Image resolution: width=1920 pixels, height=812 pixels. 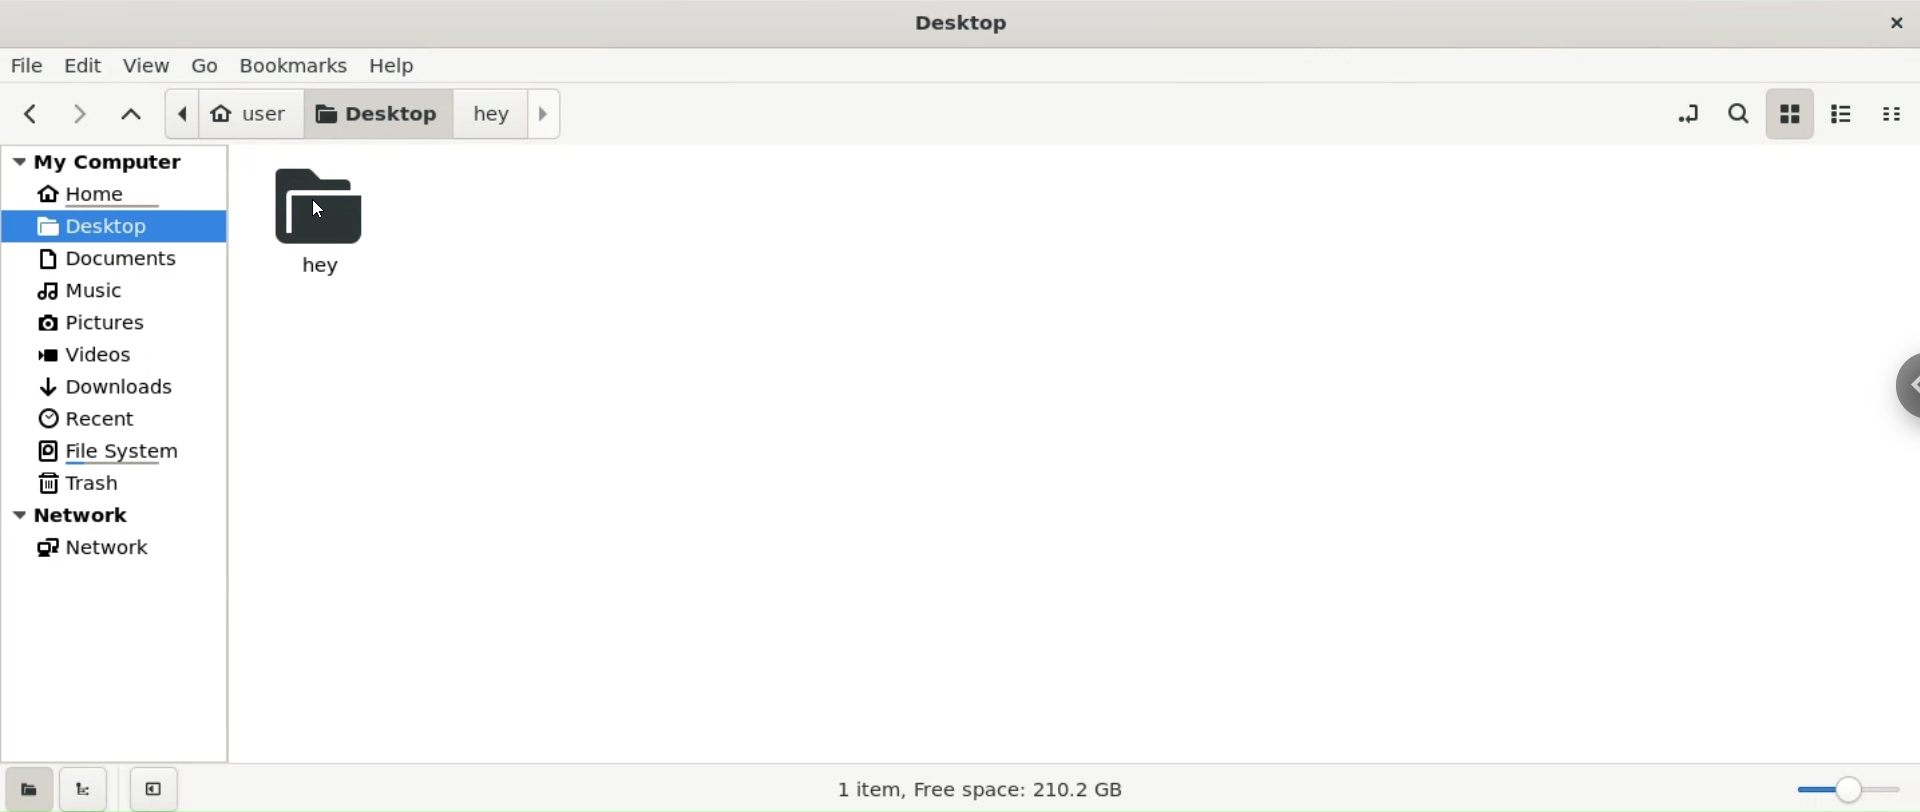 What do you see at coordinates (1688, 113) in the screenshot?
I see `toggle location entry` at bounding box center [1688, 113].